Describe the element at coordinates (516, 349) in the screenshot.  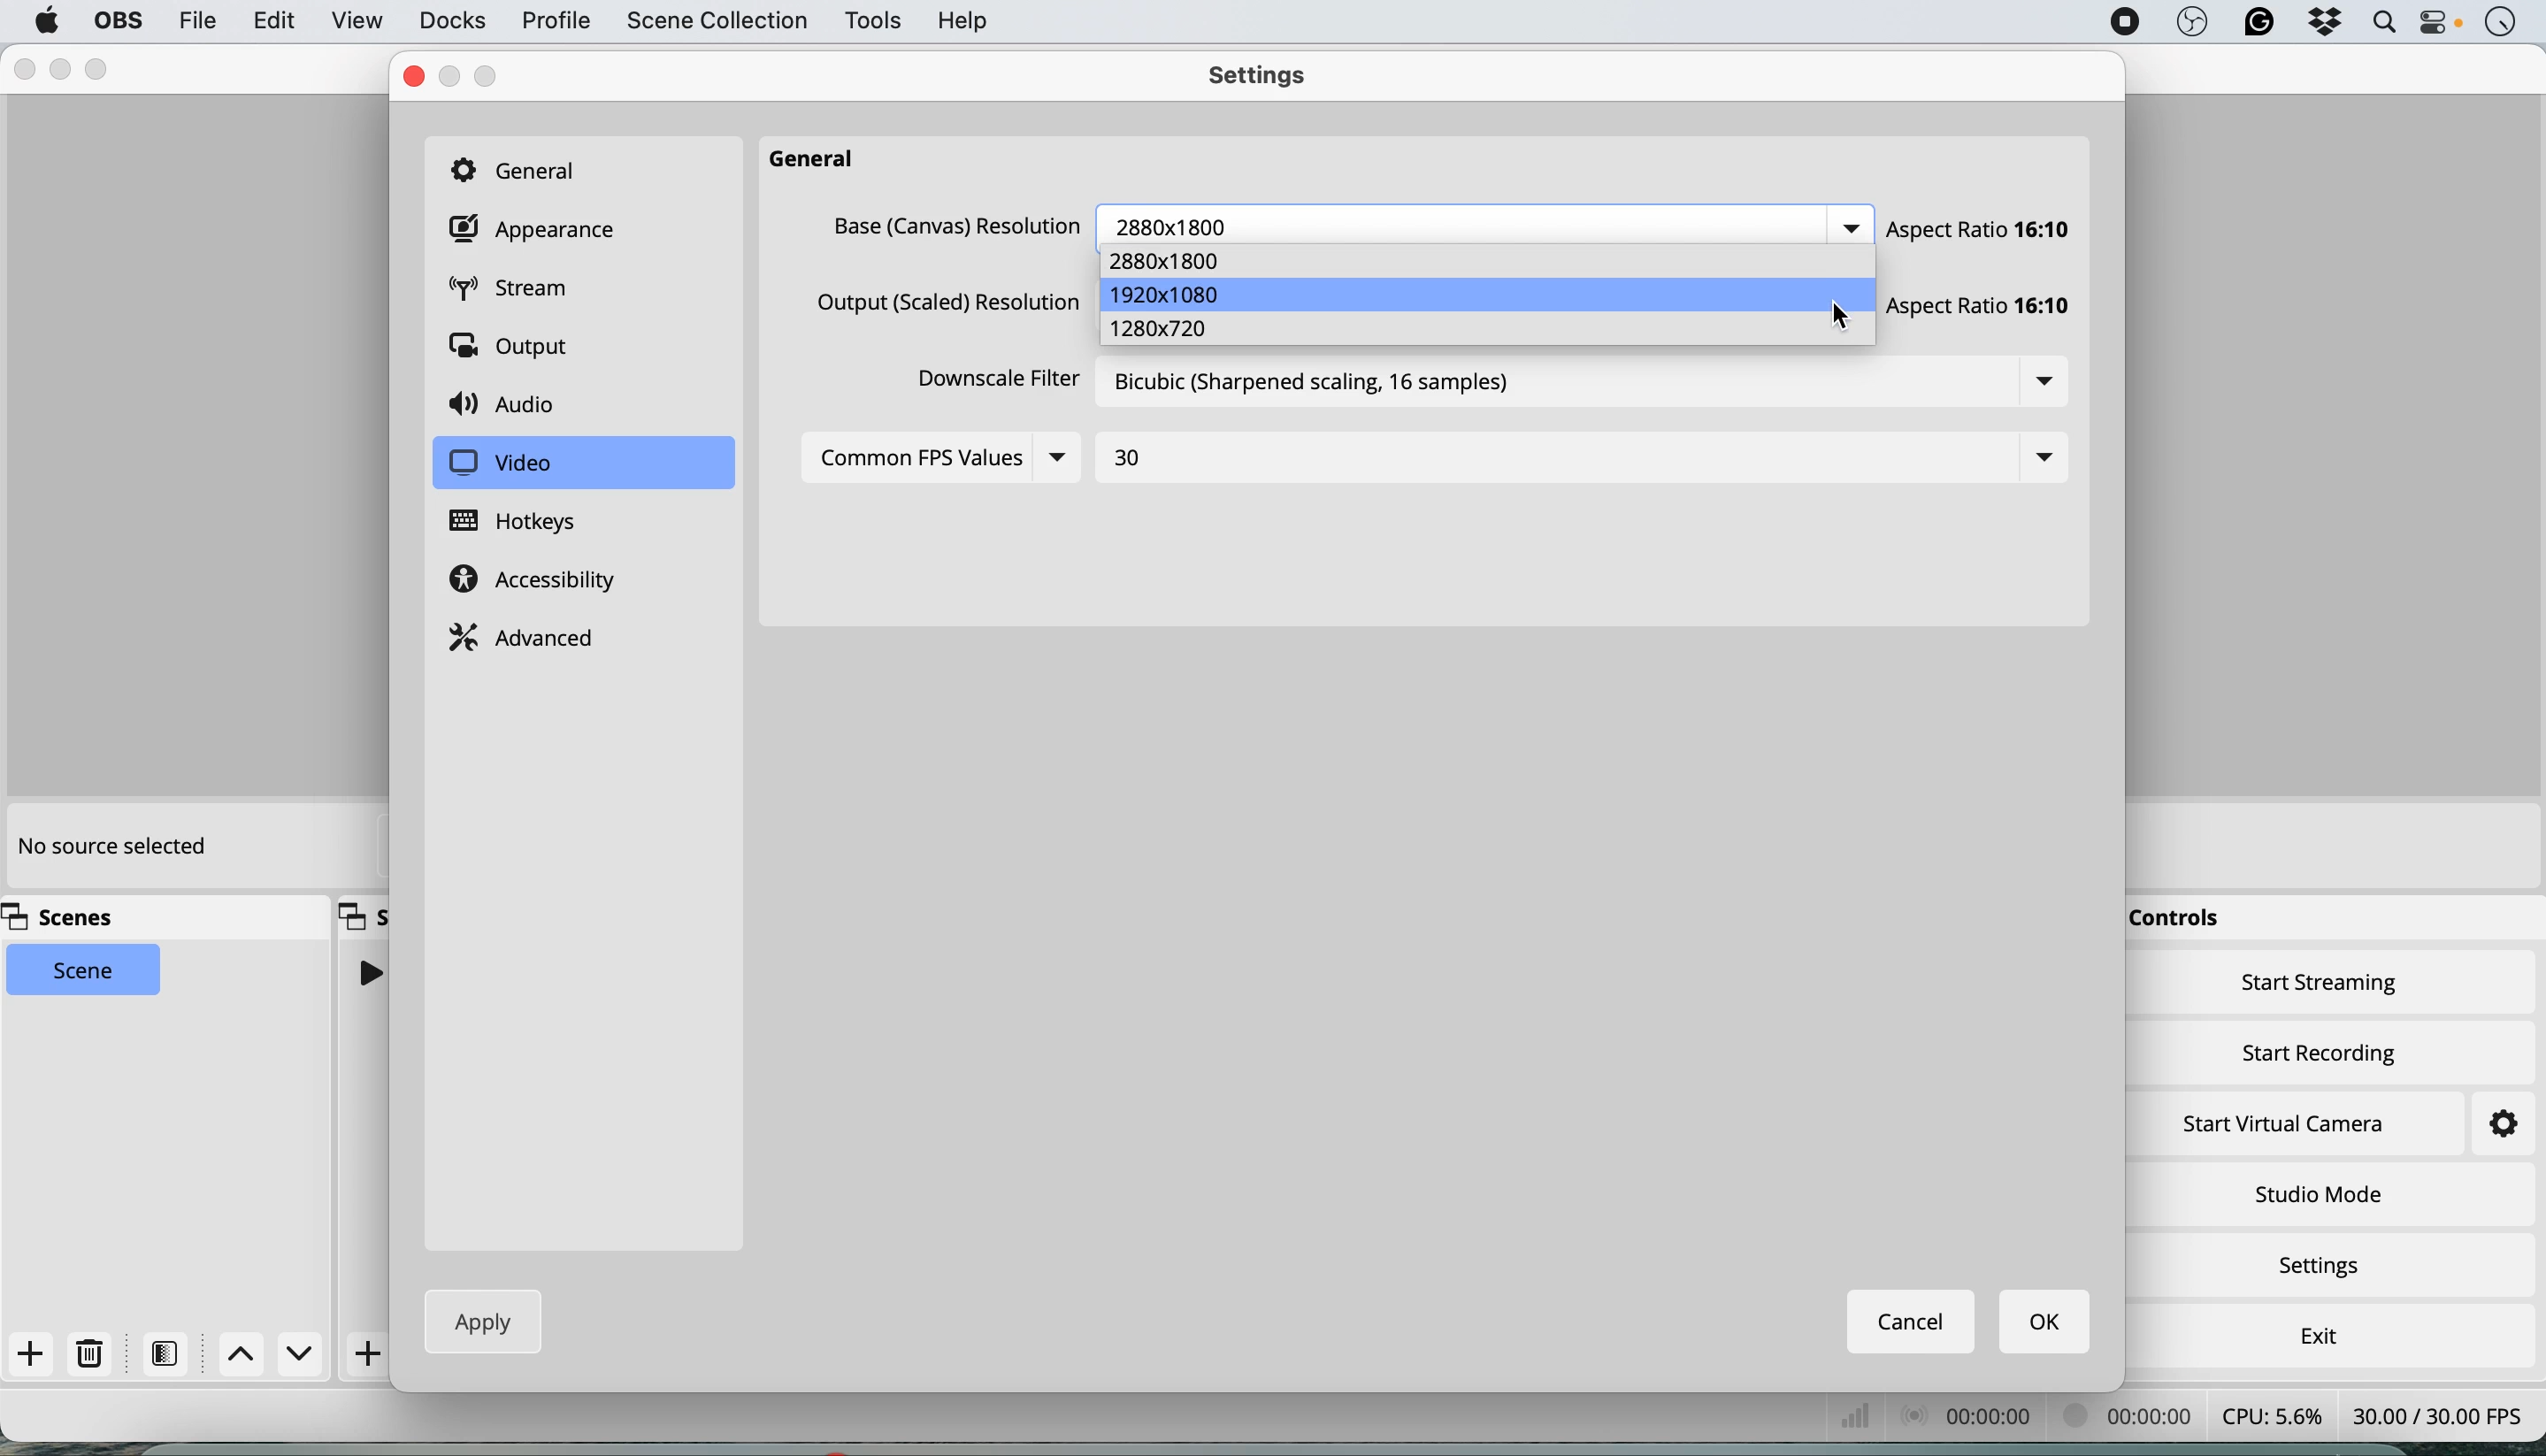
I see `output` at that location.